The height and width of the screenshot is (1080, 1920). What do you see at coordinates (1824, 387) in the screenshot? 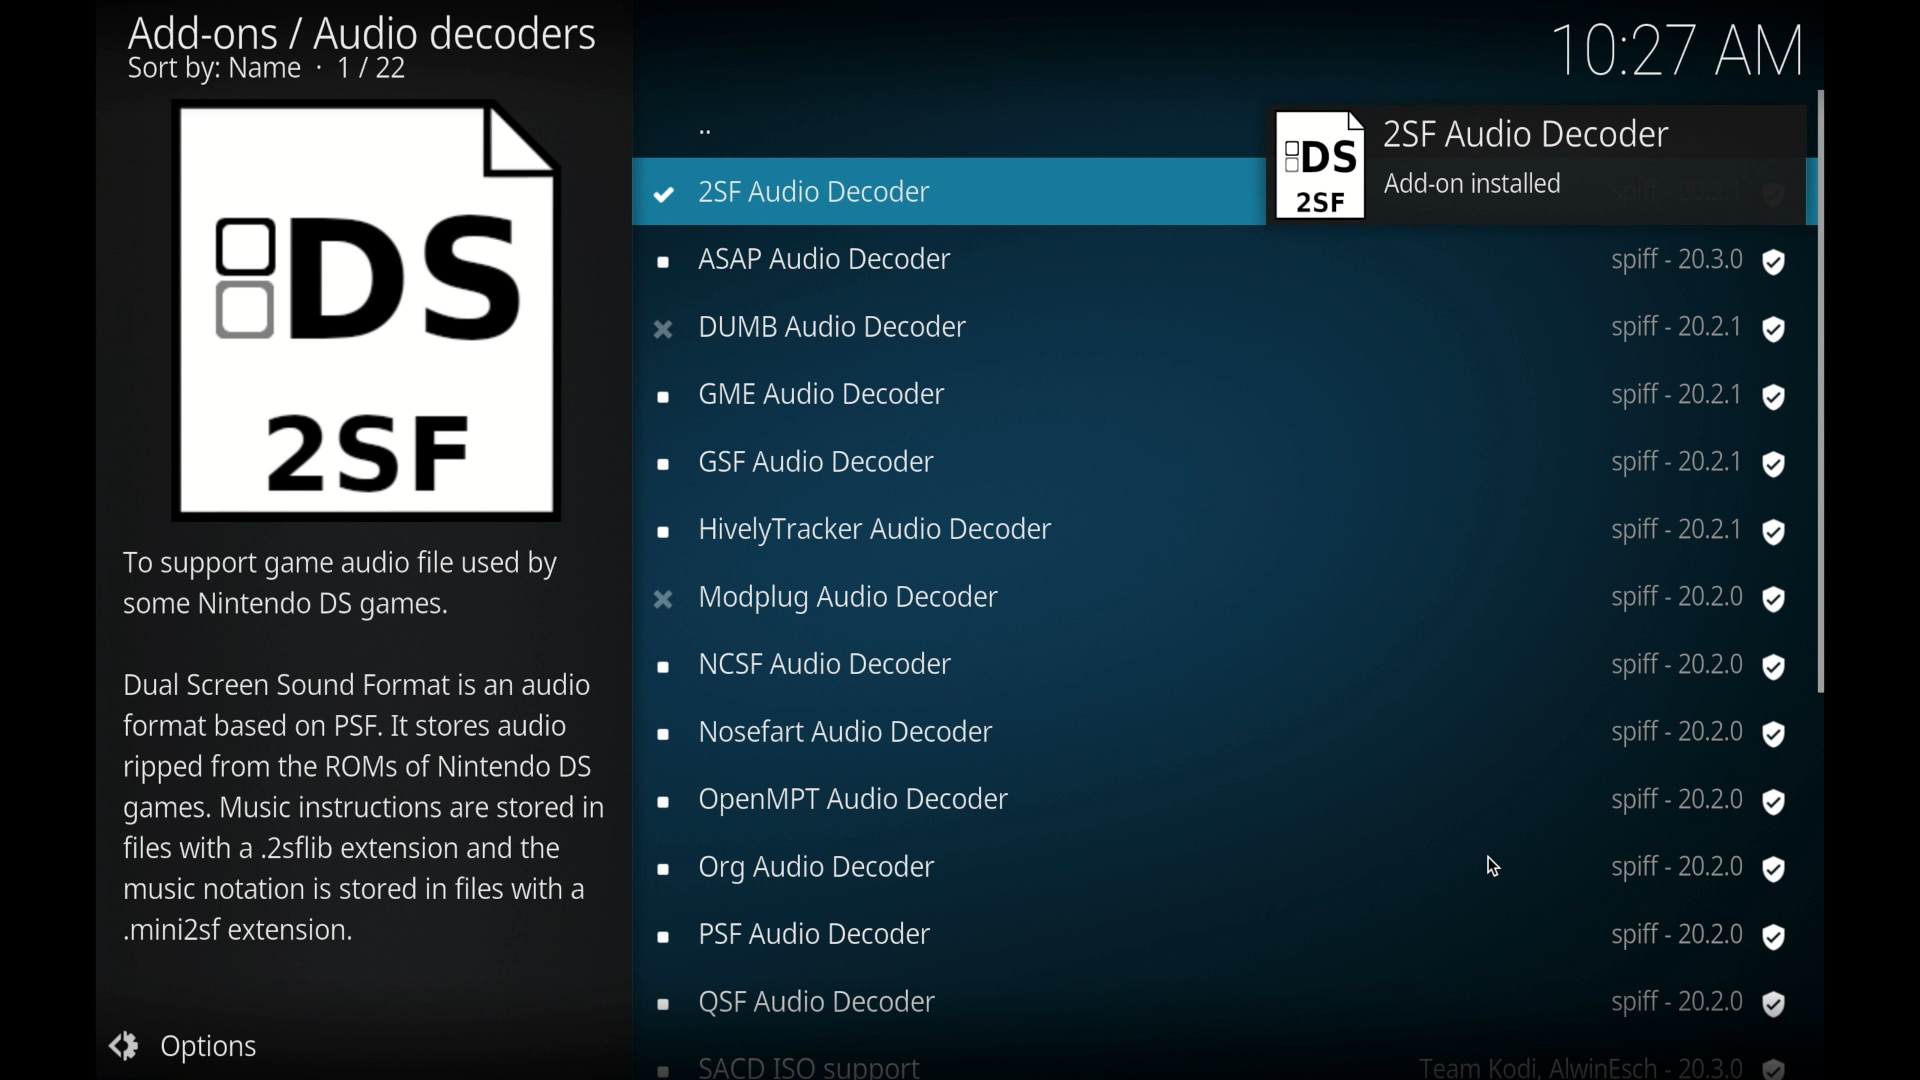
I see `scroll box` at bounding box center [1824, 387].